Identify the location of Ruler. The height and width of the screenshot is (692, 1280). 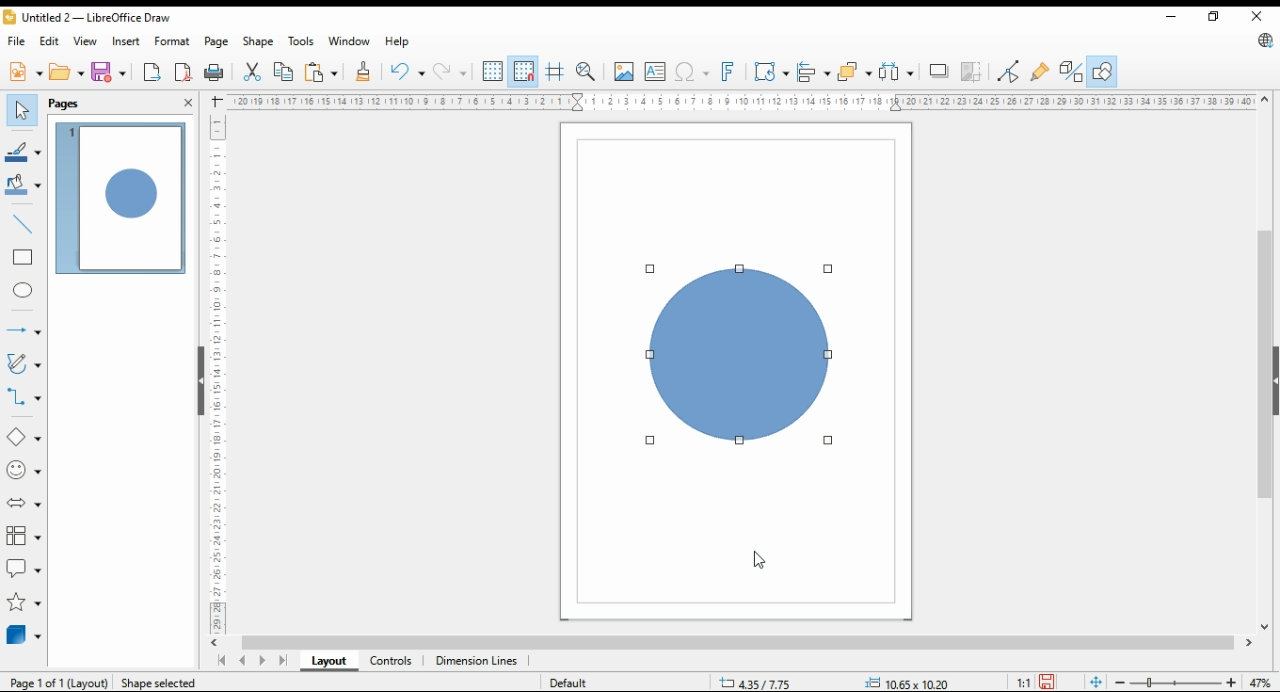
(741, 101).